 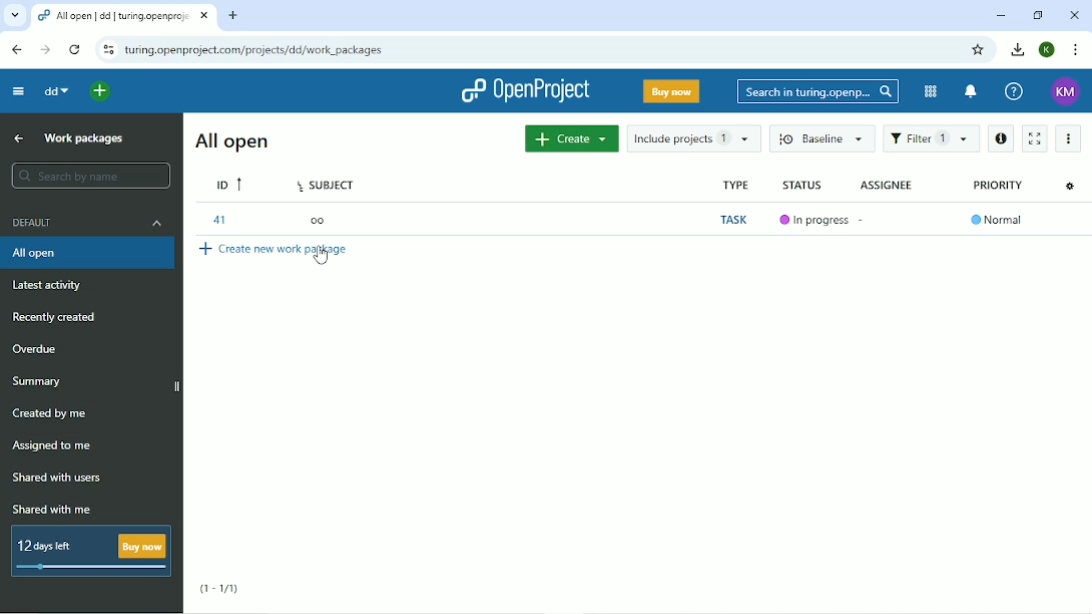 I want to click on Normal, so click(x=997, y=219).